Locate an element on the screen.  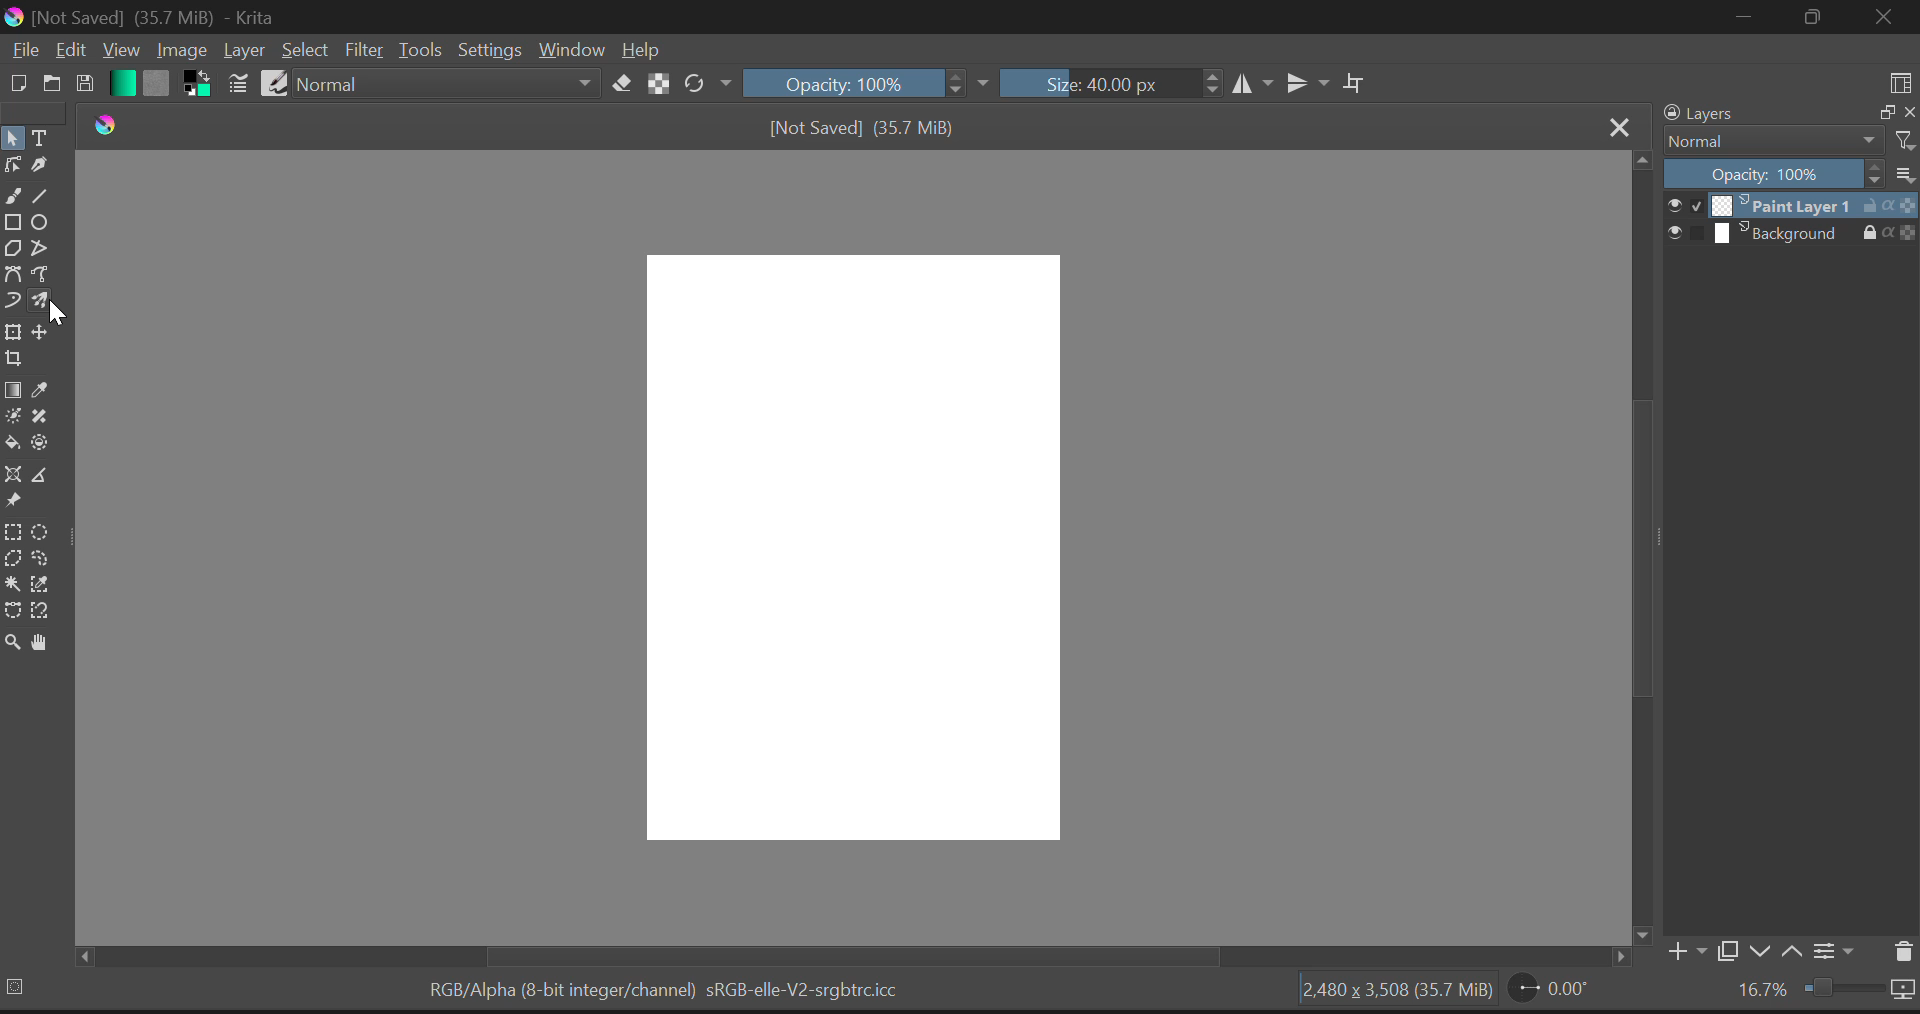
Brush Presets is located at coordinates (276, 82).